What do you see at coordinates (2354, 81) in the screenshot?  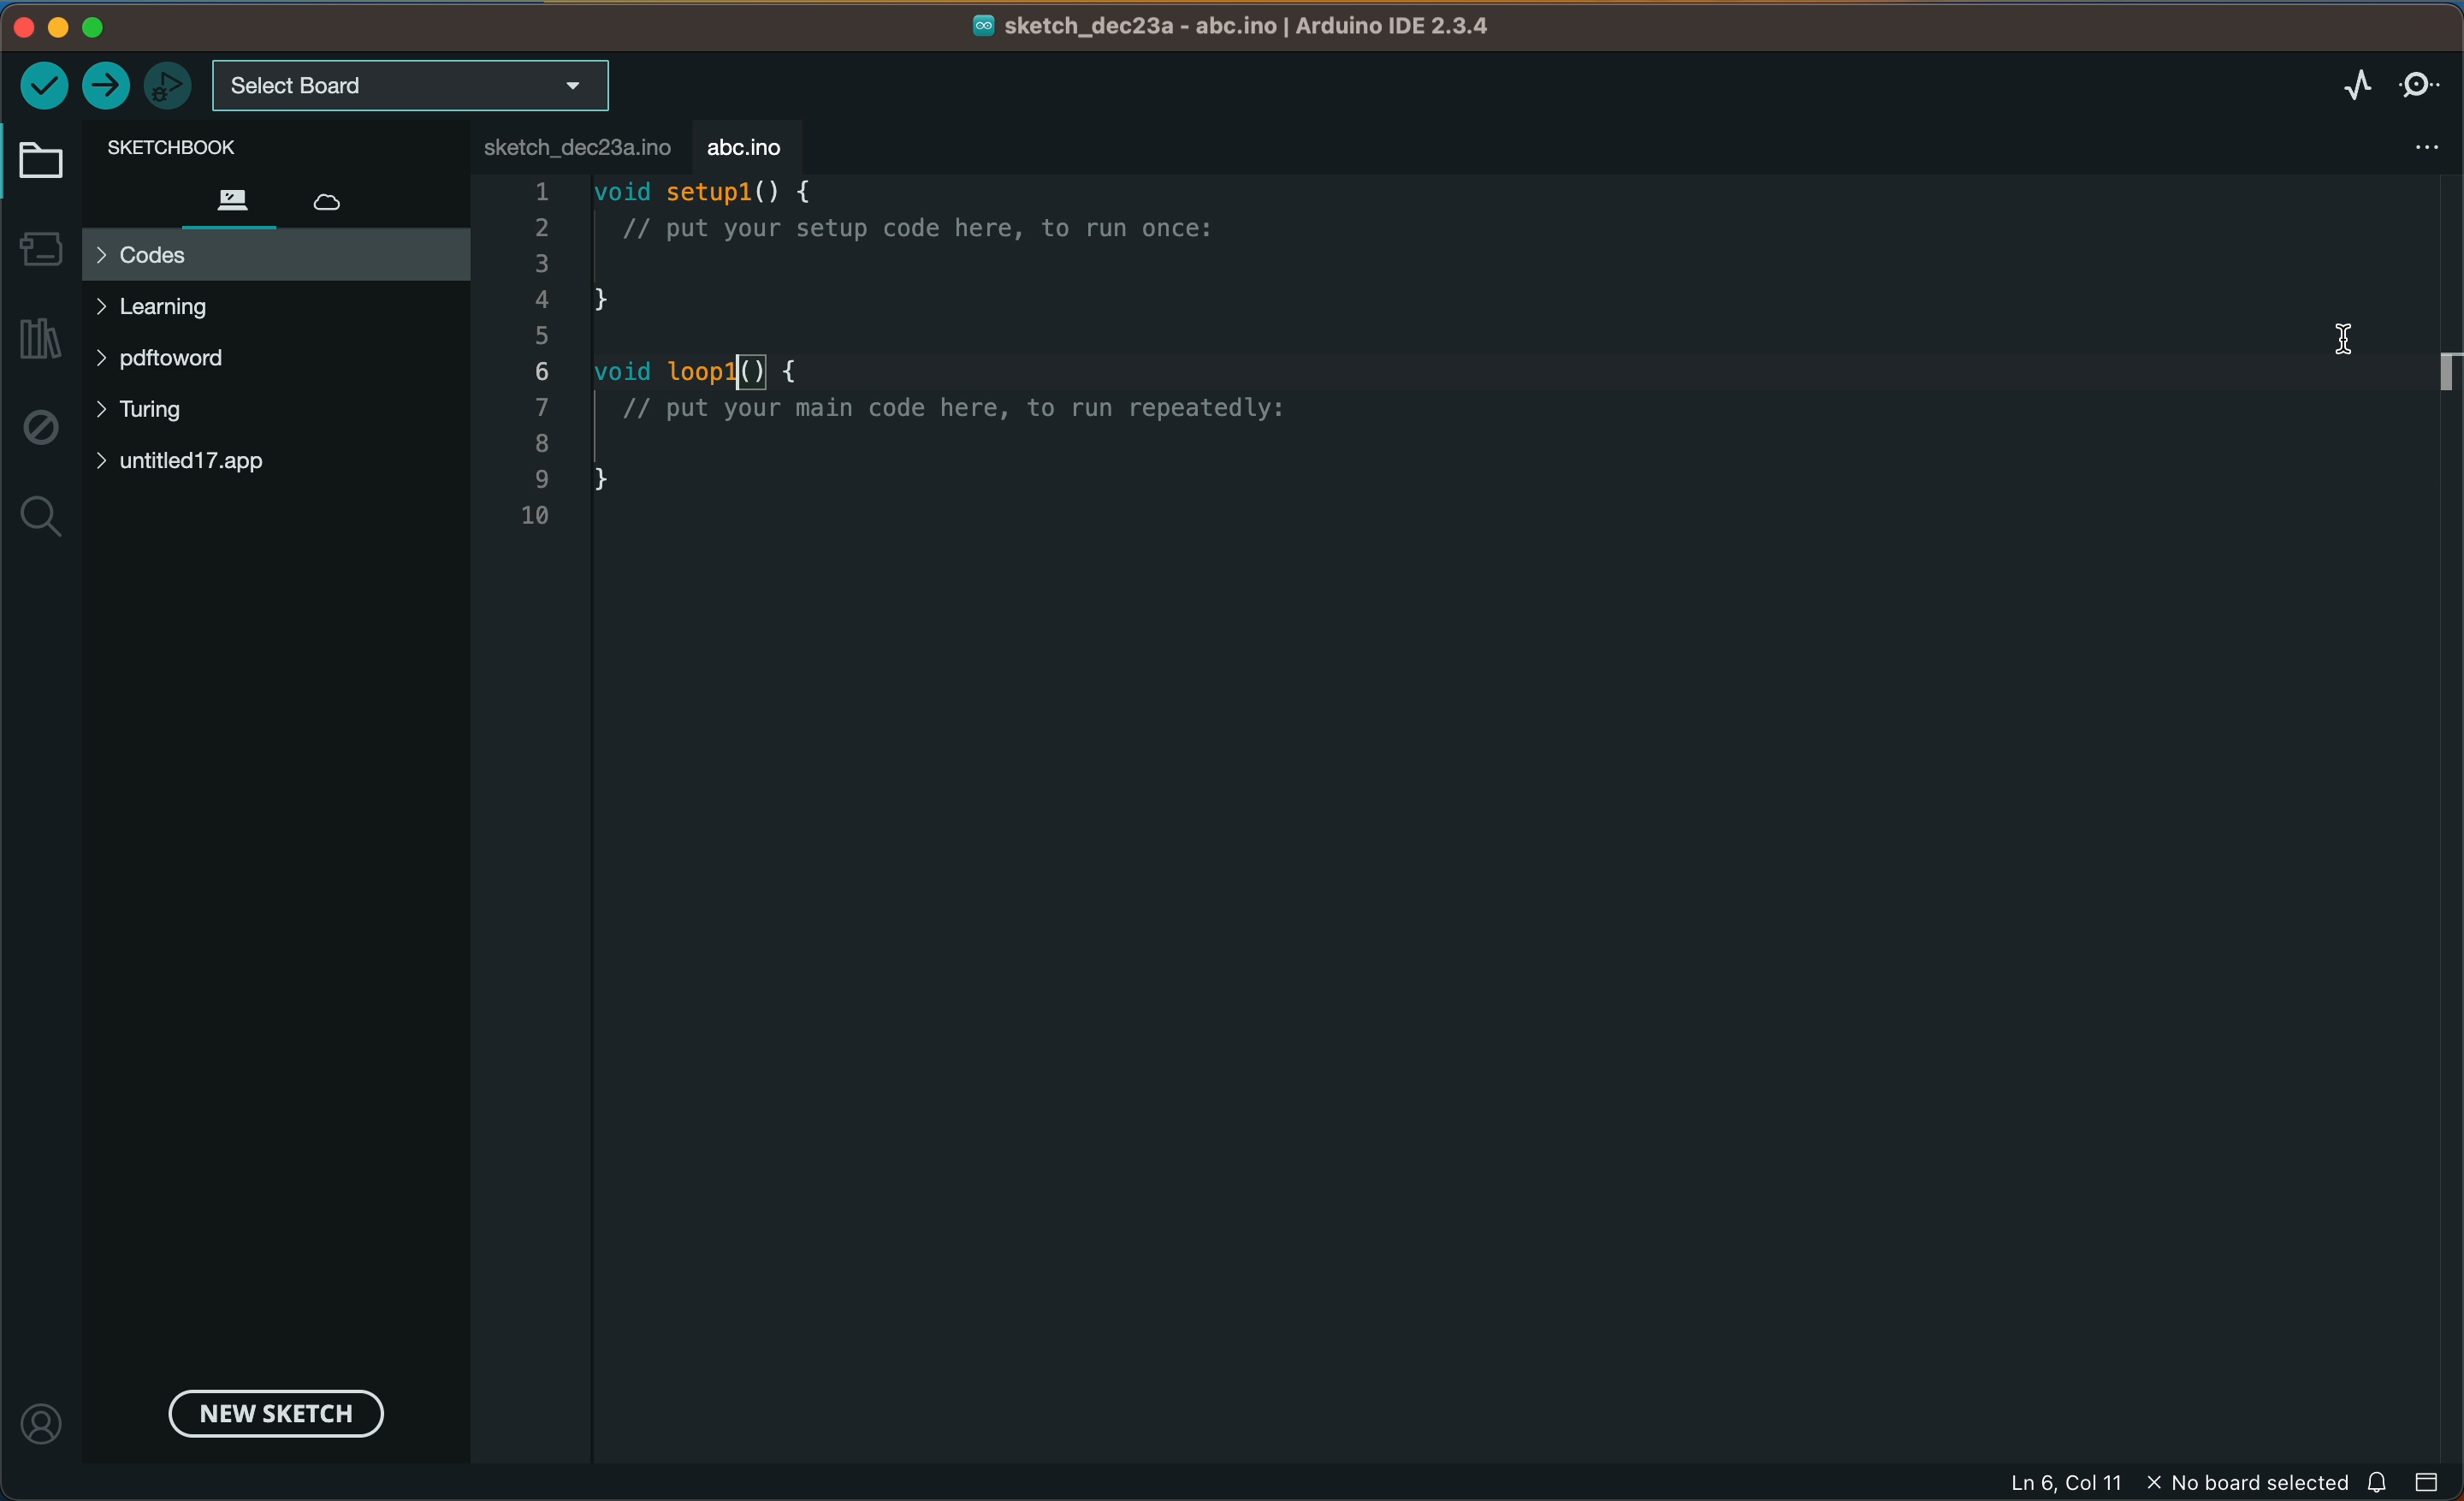 I see `serial plotter` at bounding box center [2354, 81].